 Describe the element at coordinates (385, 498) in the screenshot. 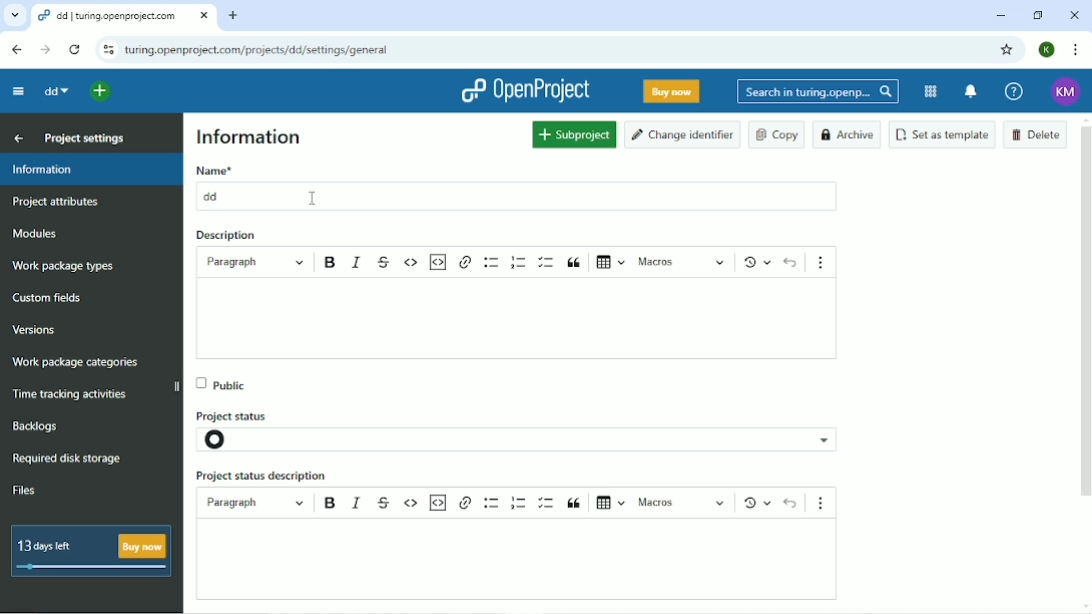

I see `strikethrough` at that location.